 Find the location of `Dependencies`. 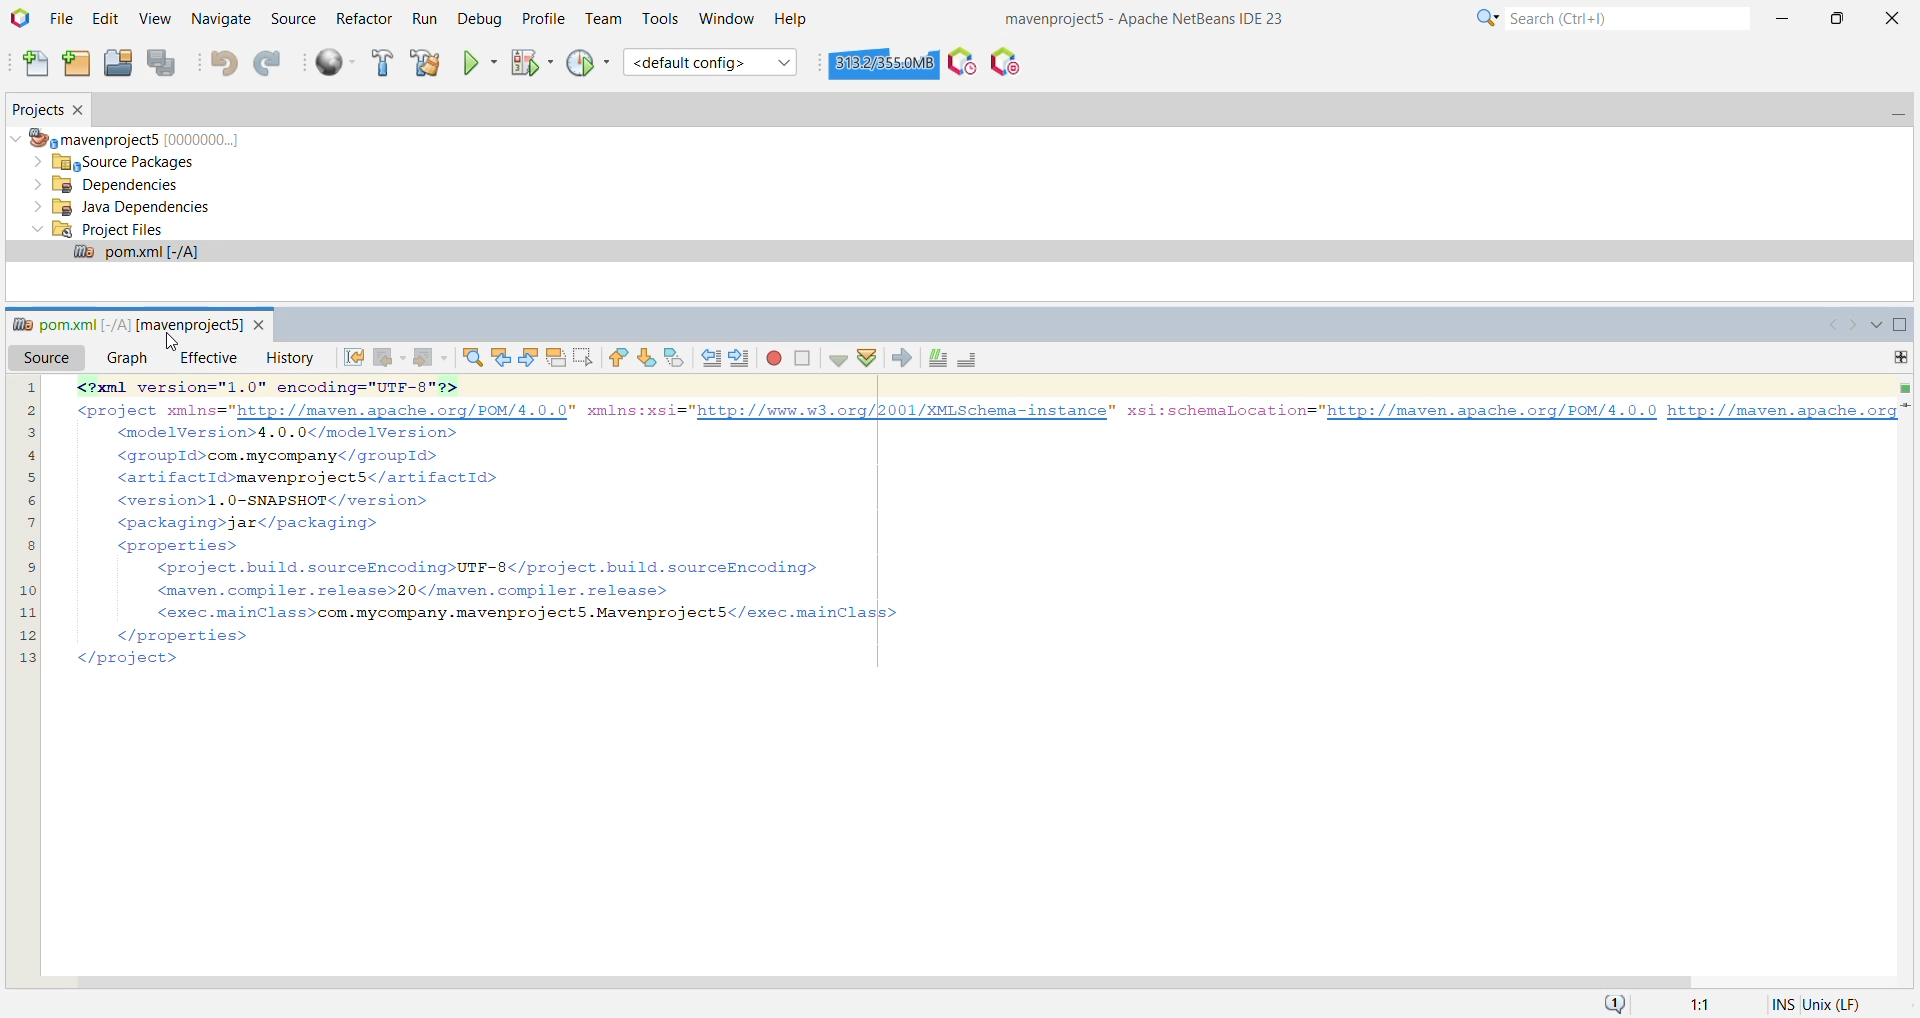

Dependencies is located at coordinates (112, 185).